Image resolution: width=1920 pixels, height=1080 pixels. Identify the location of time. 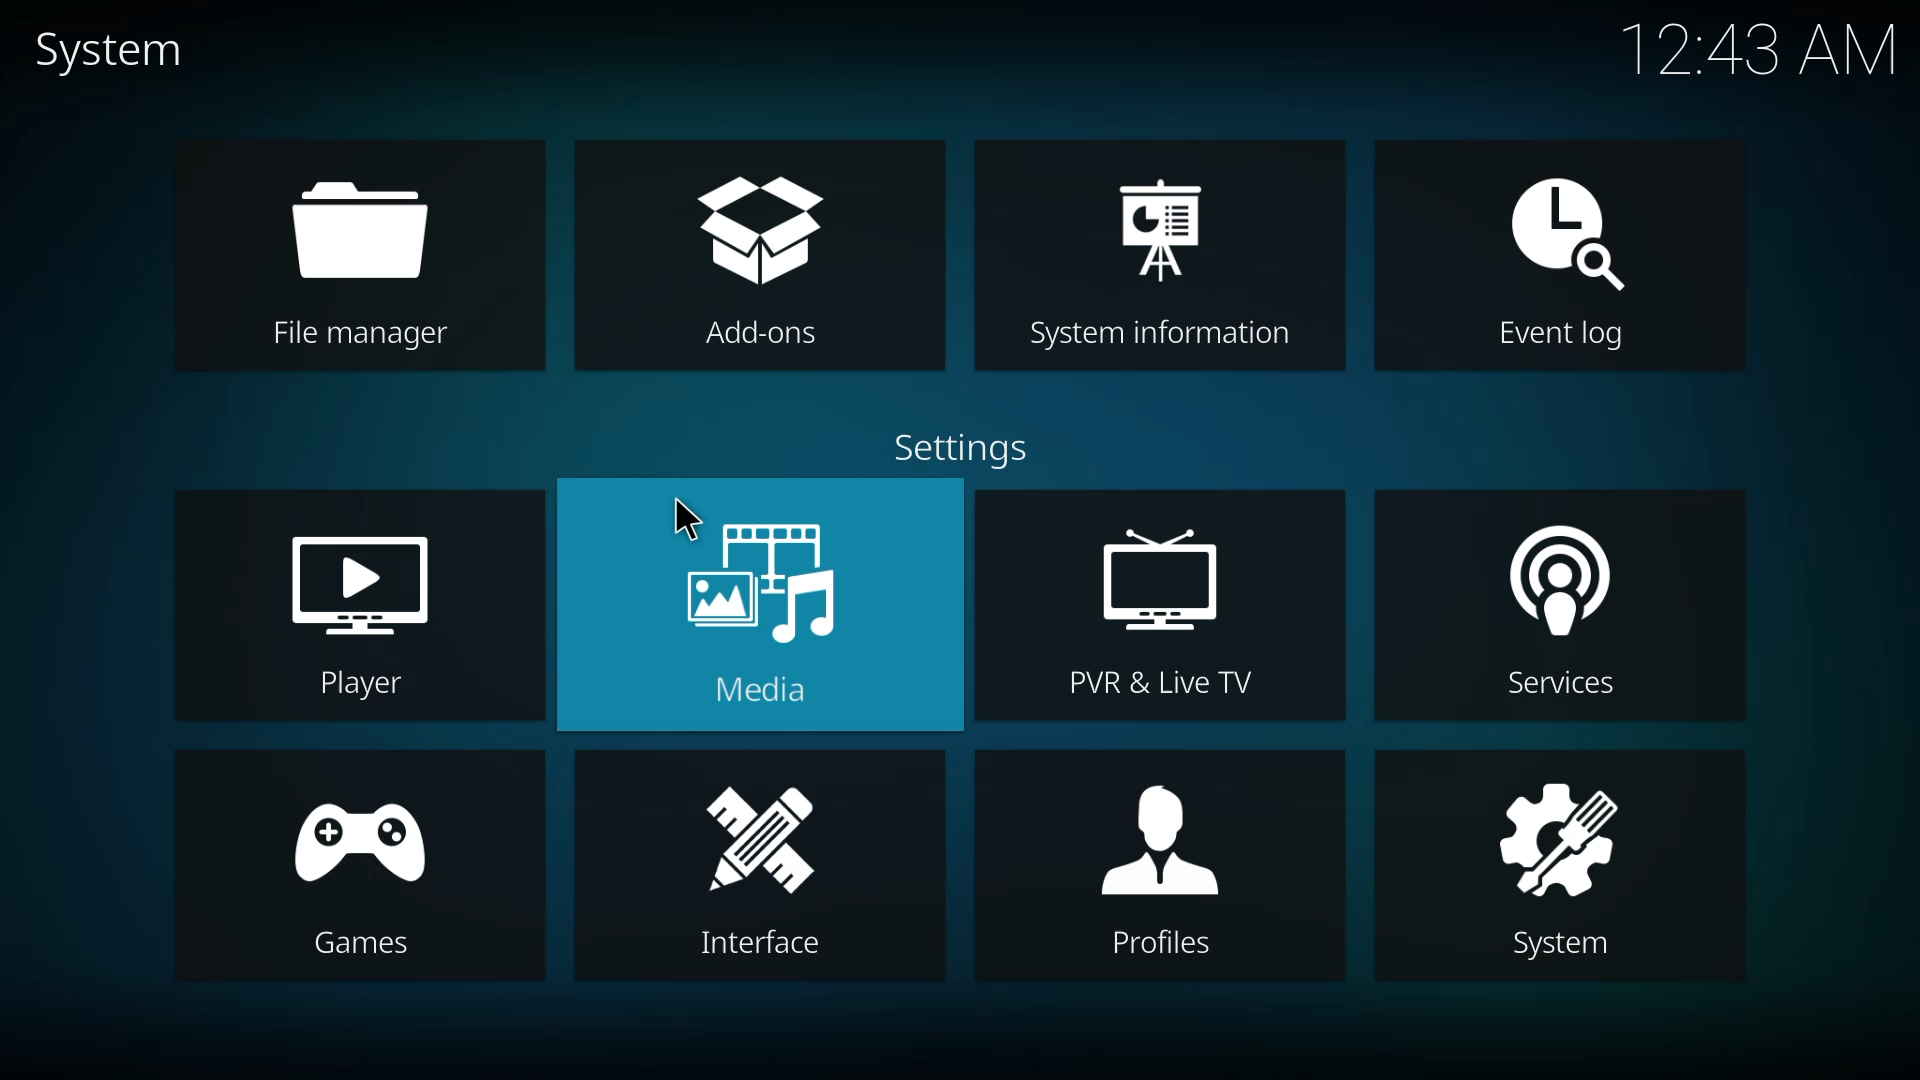
(1762, 47).